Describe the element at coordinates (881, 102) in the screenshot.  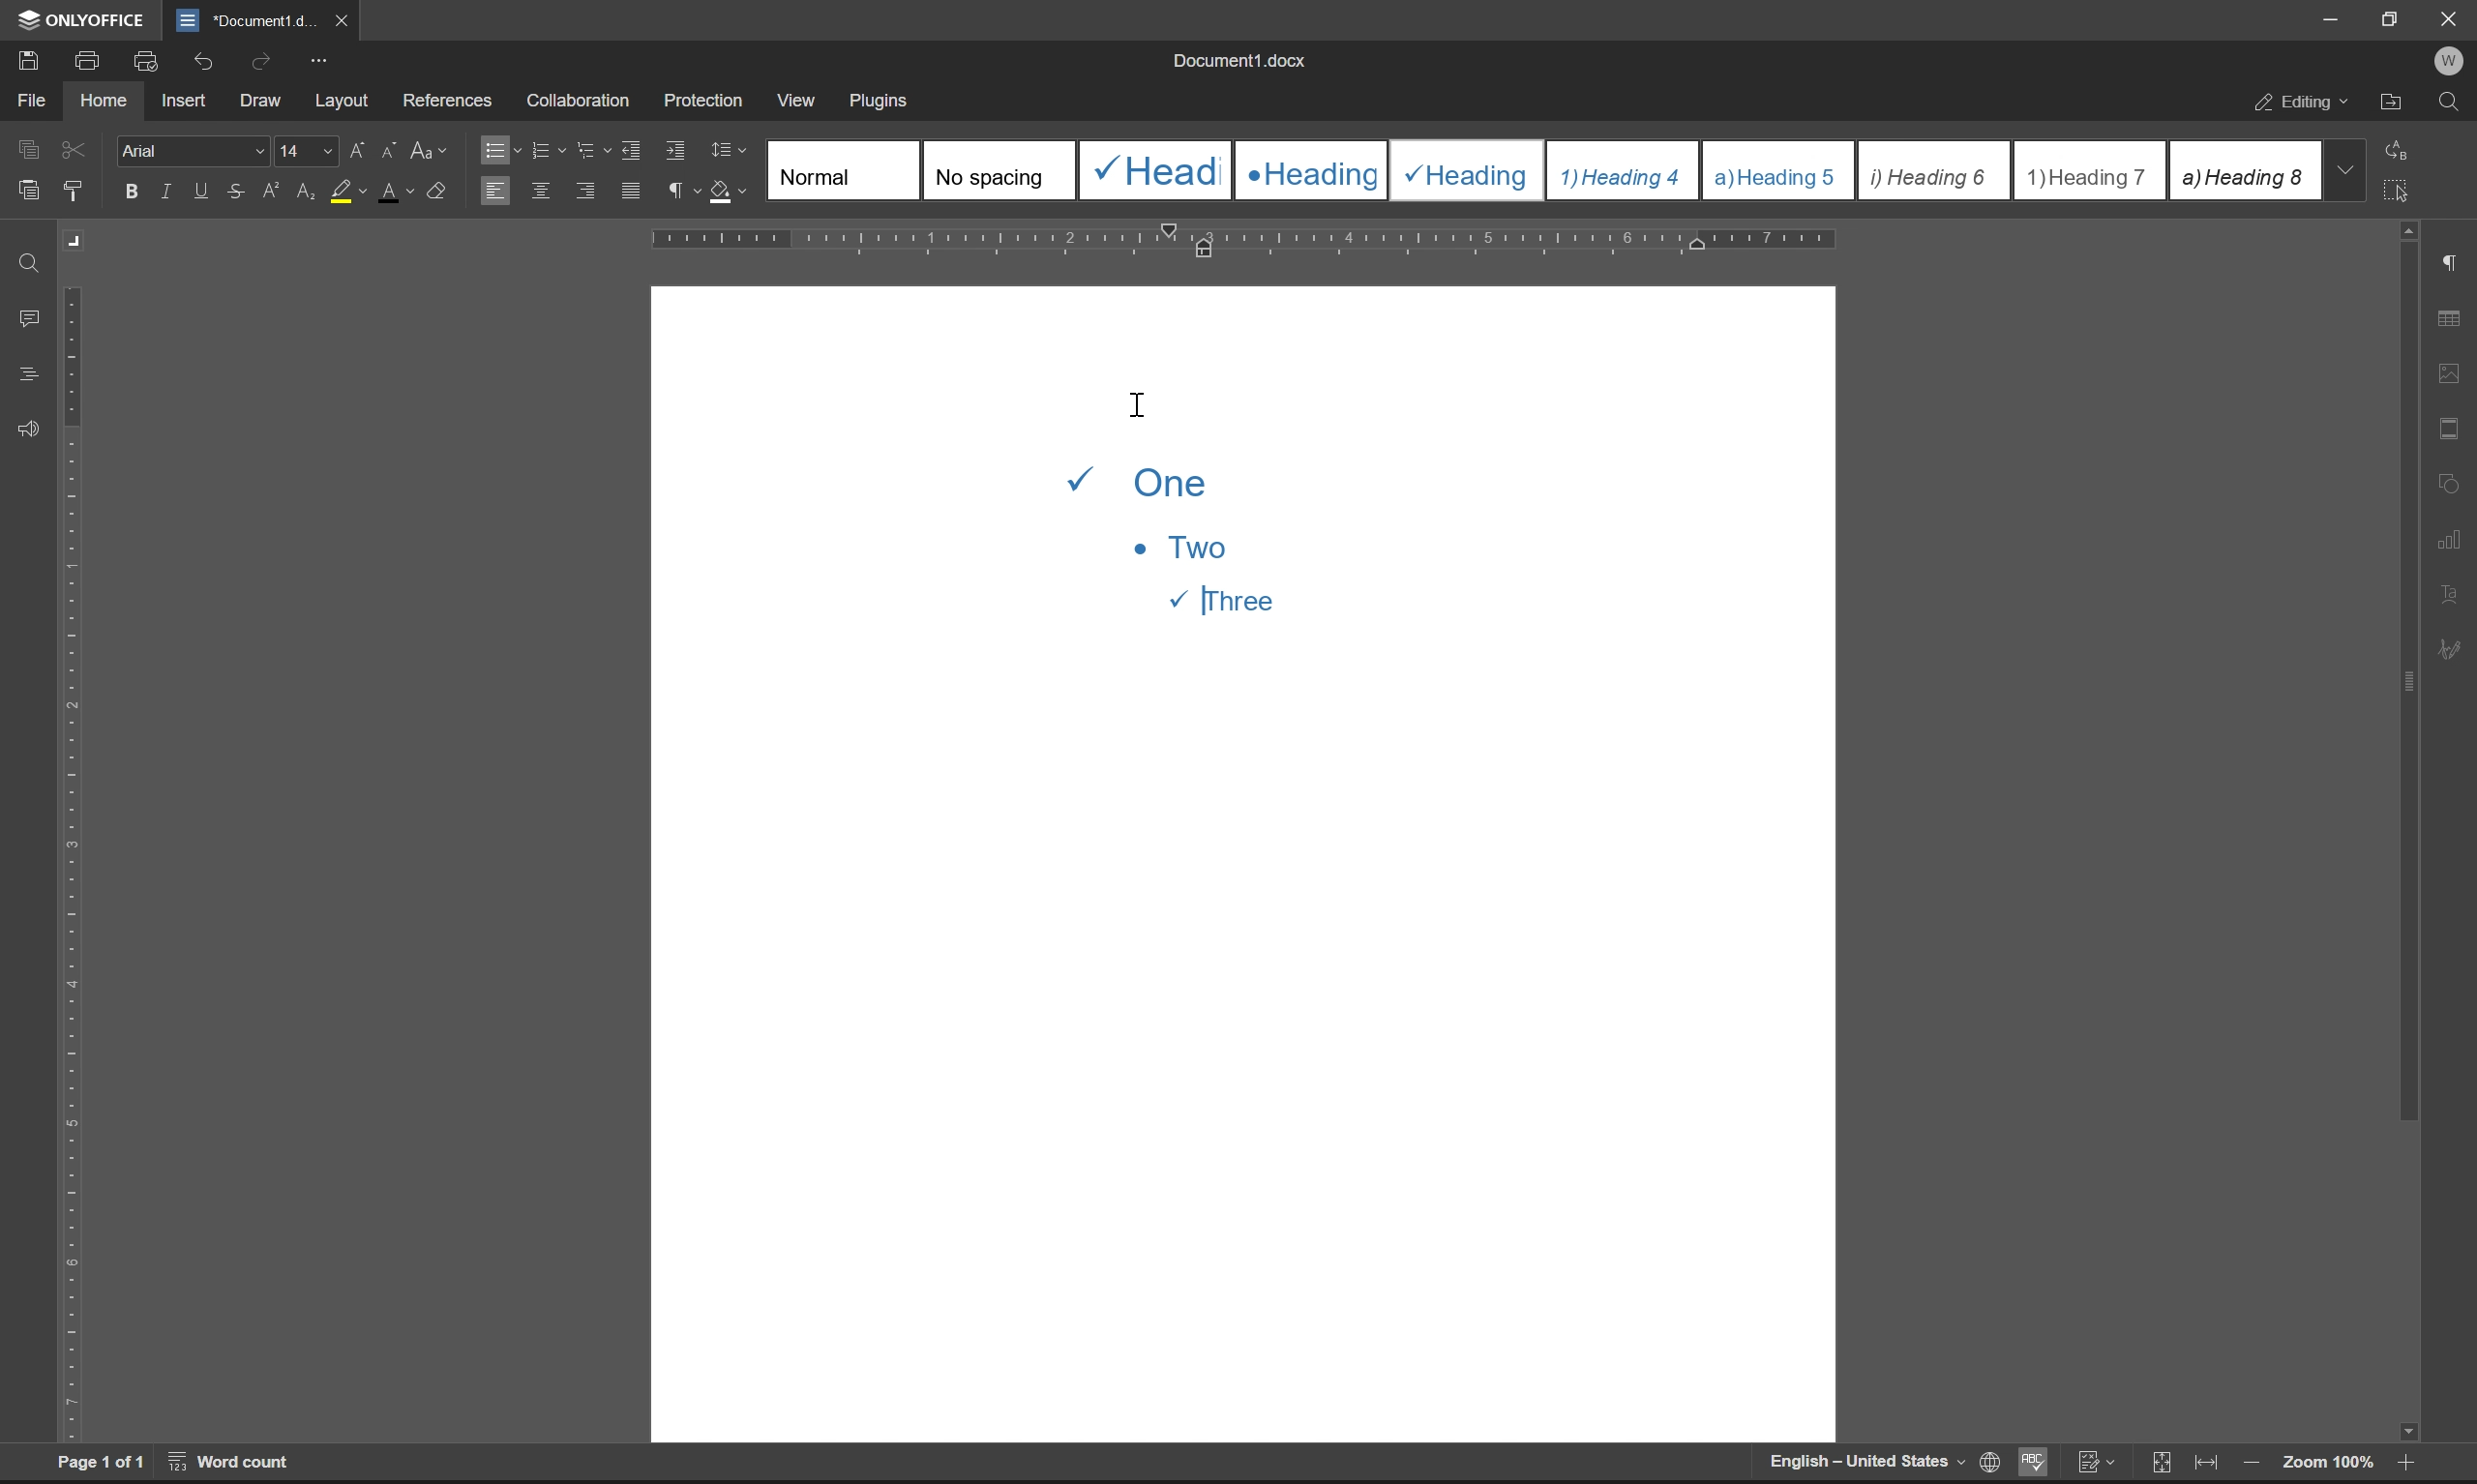
I see `plugins` at that location.